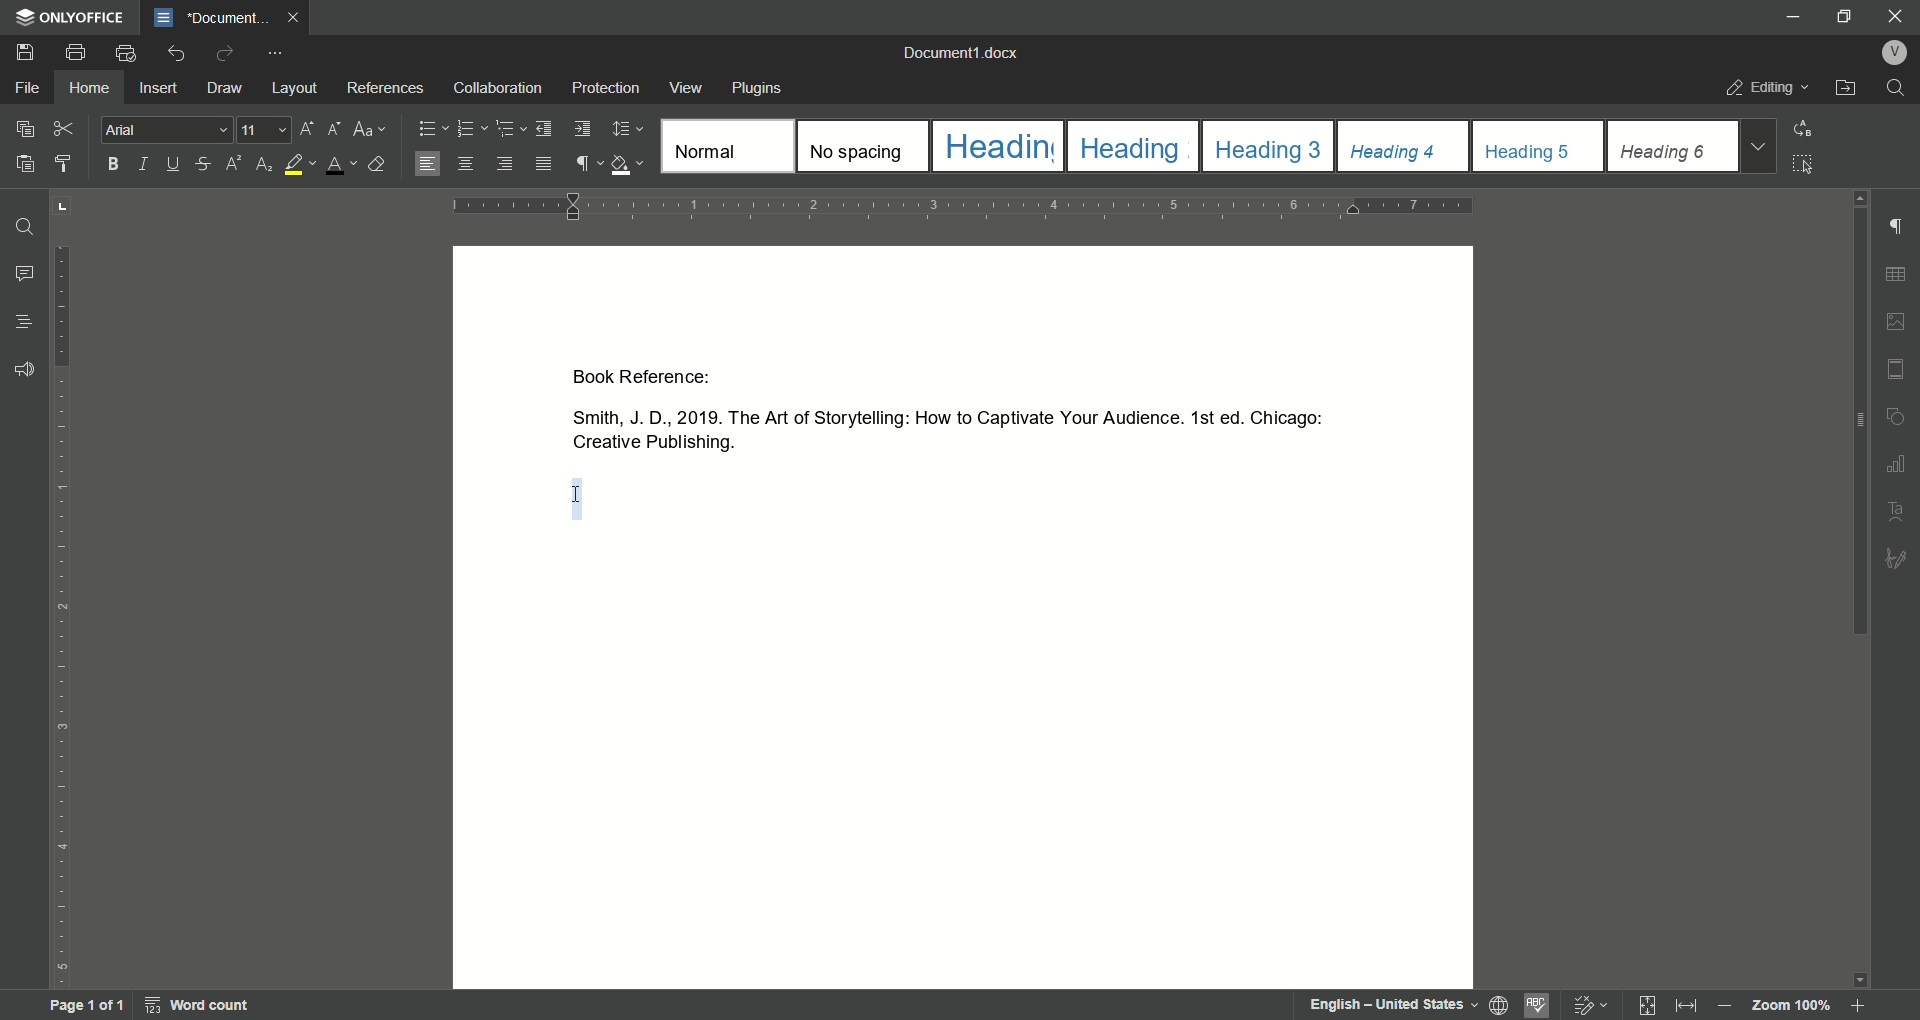  I want to click on font size, so click(267, 130).